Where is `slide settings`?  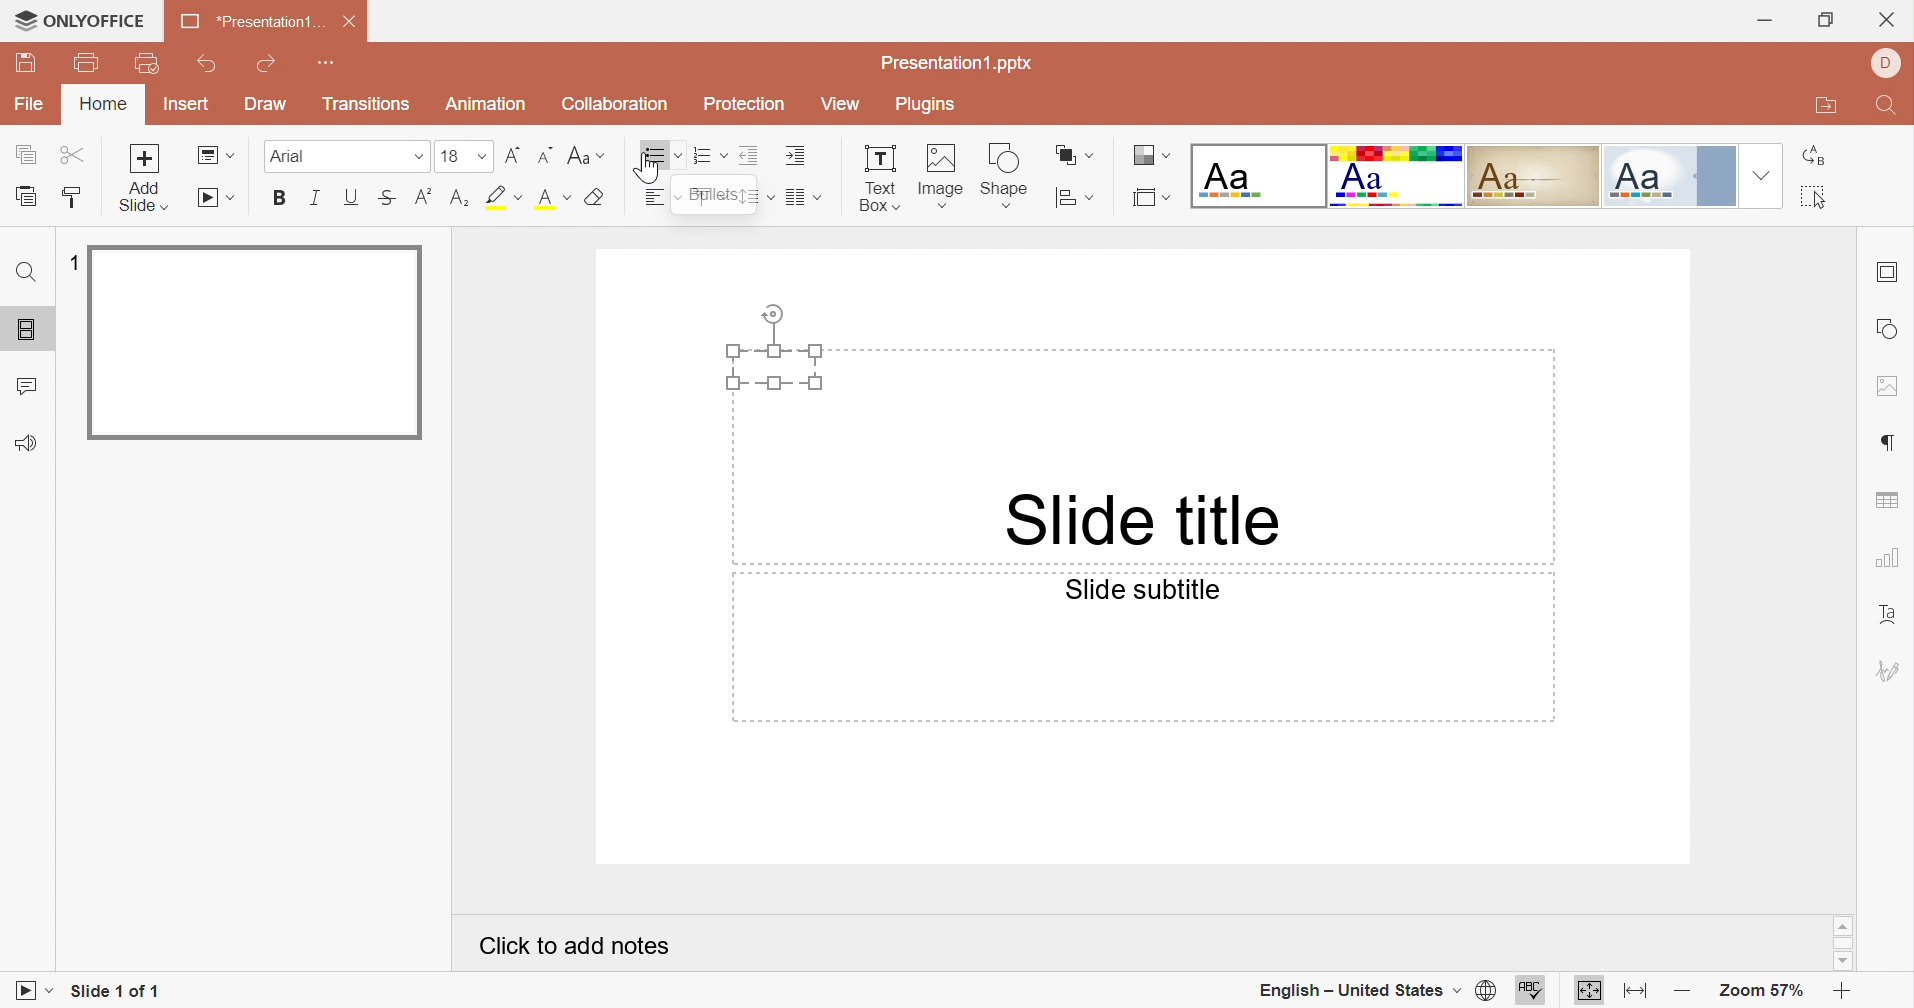 slide settings is located at coordinates (1890, 270).